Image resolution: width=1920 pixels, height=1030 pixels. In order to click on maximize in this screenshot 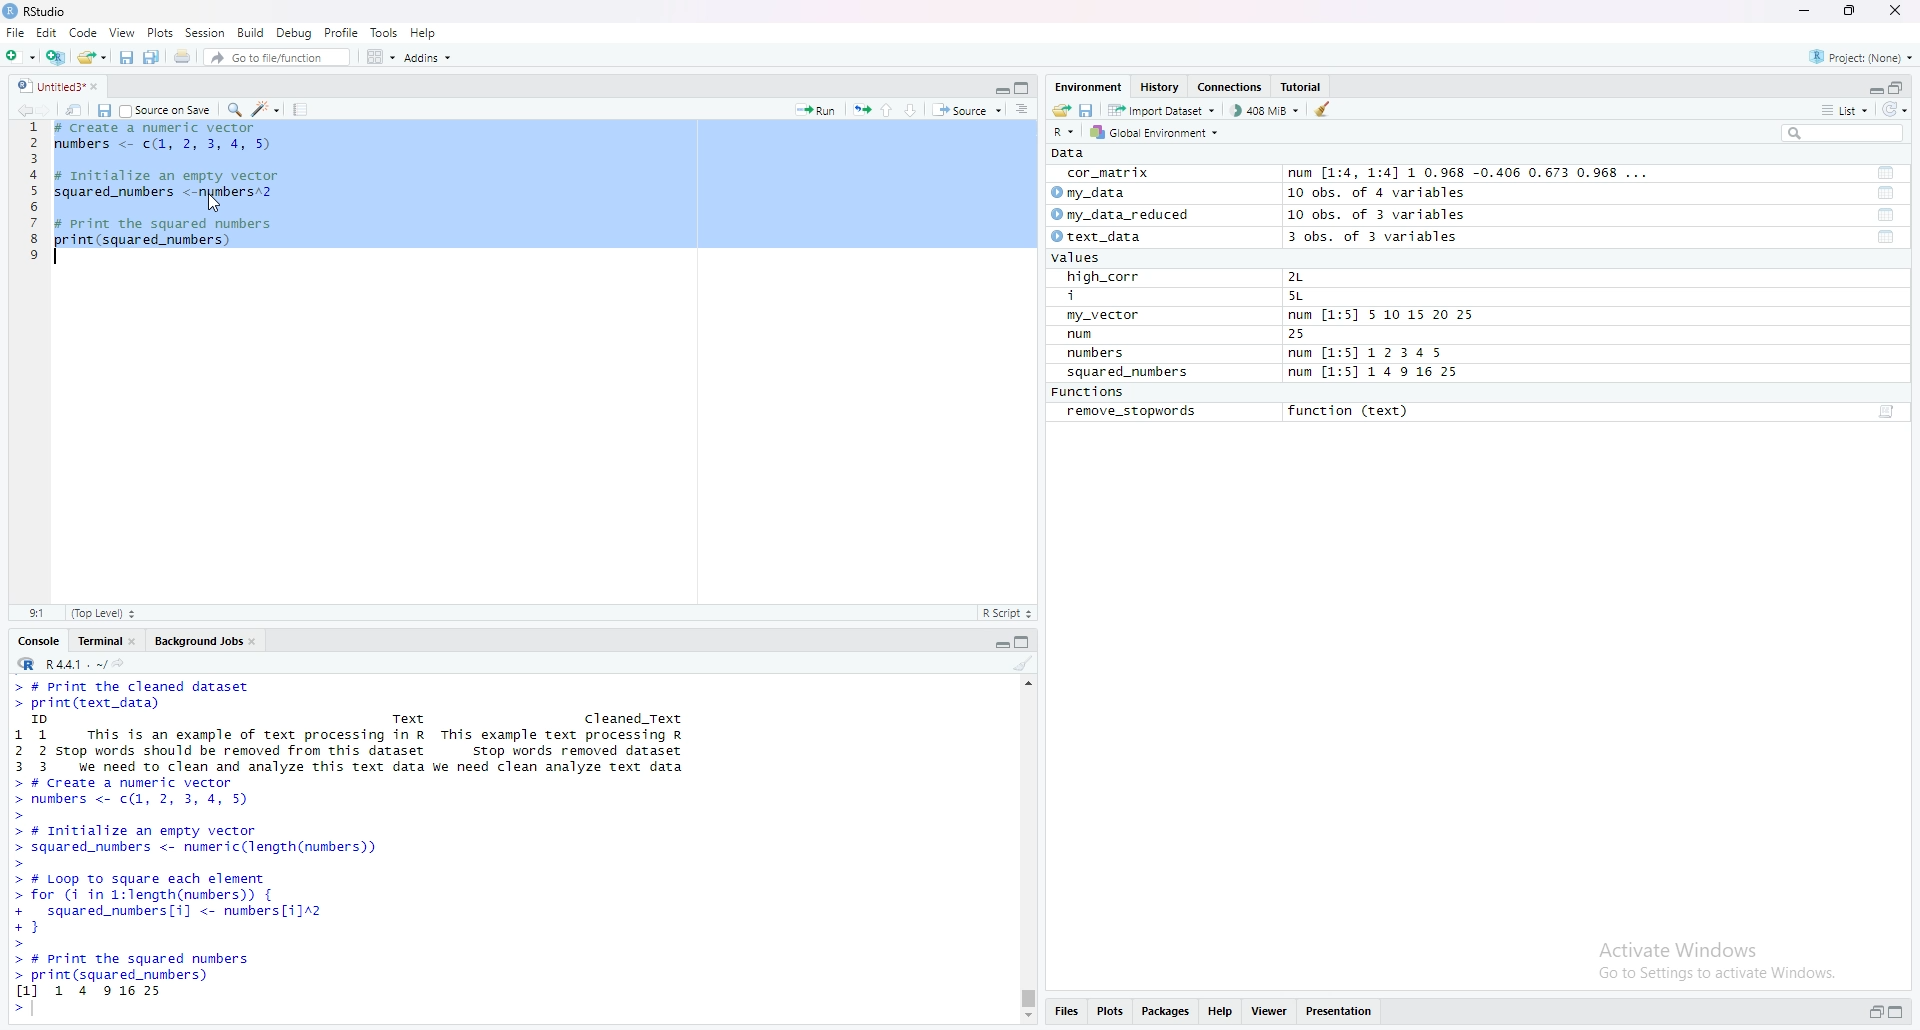, I will do `click(1898, 86)`.